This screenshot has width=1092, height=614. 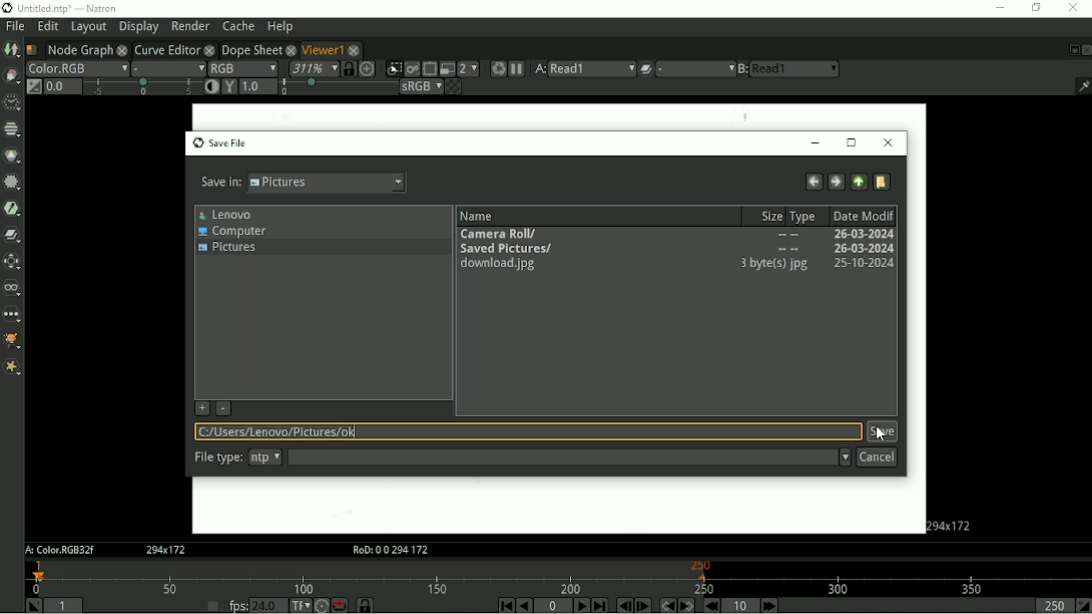 I want to click on Pictures, so click(x=228, y=248).